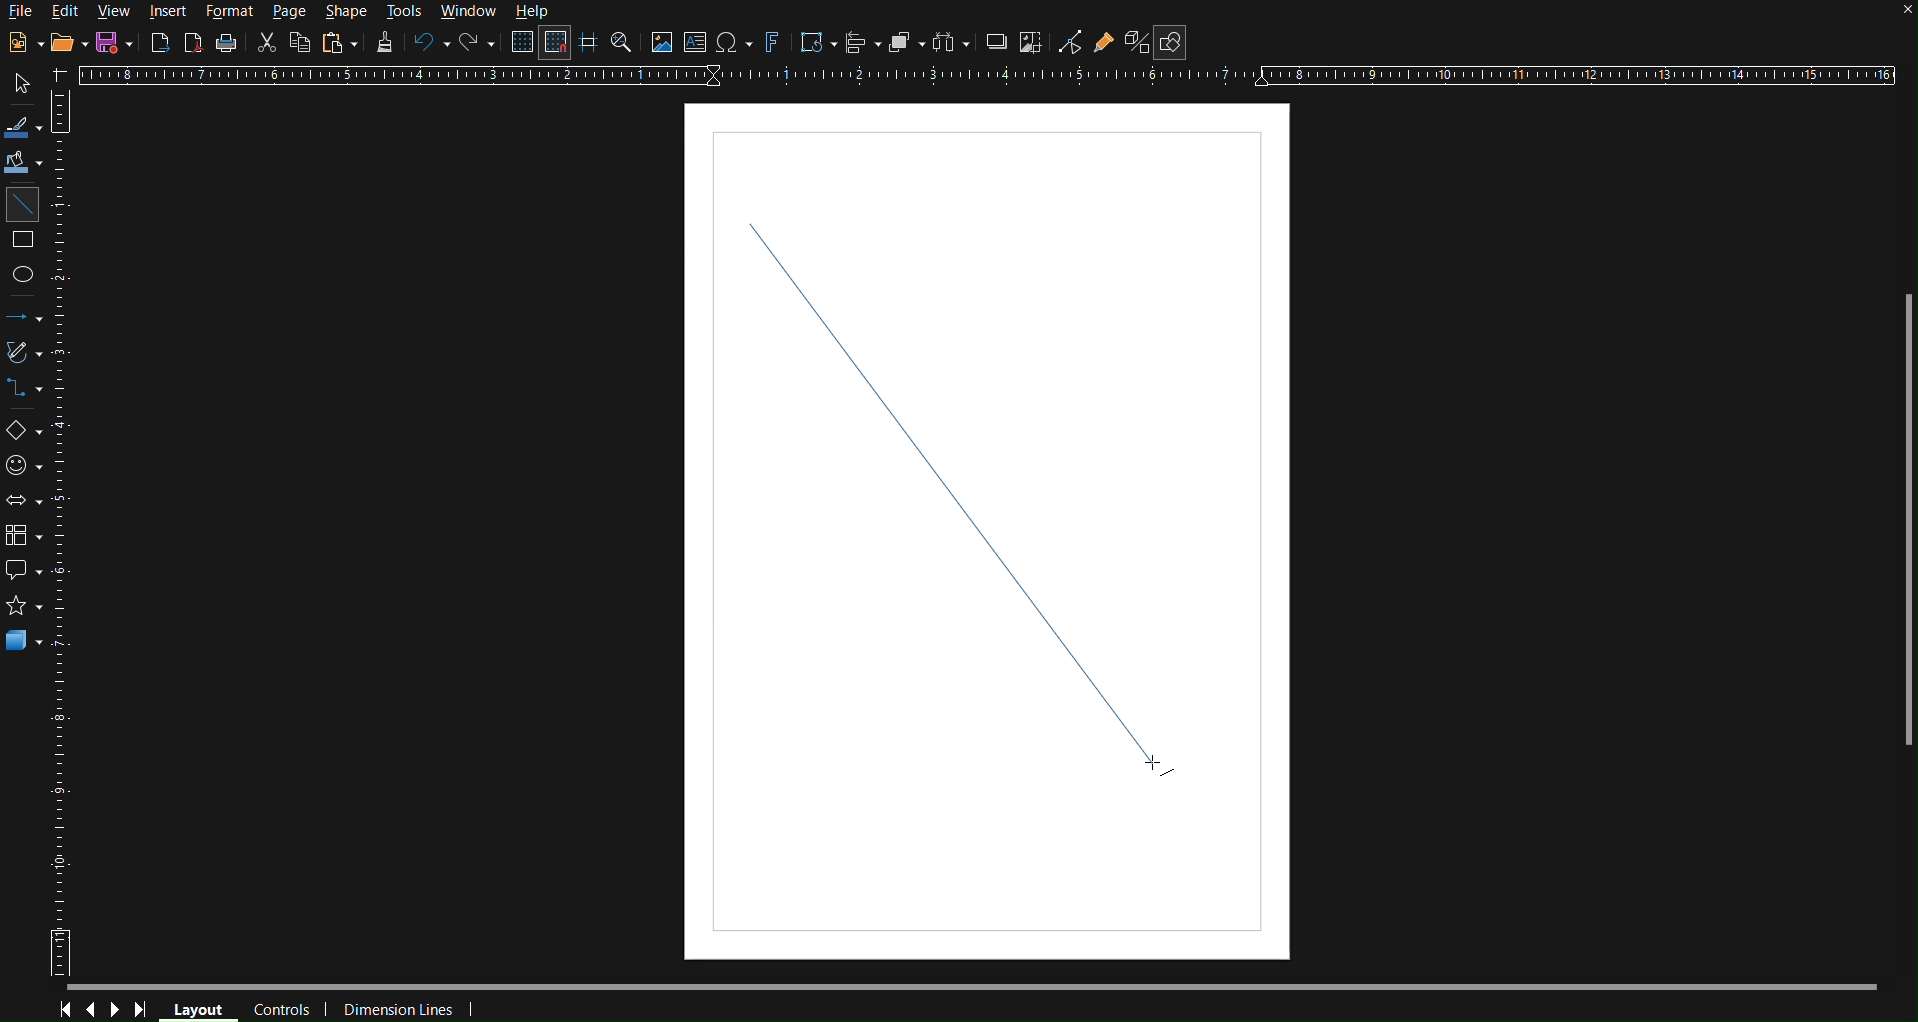 The height and width of the screenshot is (1022, 1918). What do you see at coordinates (774, 42) in the screenshot?
I see `Fontworks` at bounding box center [774, 42].